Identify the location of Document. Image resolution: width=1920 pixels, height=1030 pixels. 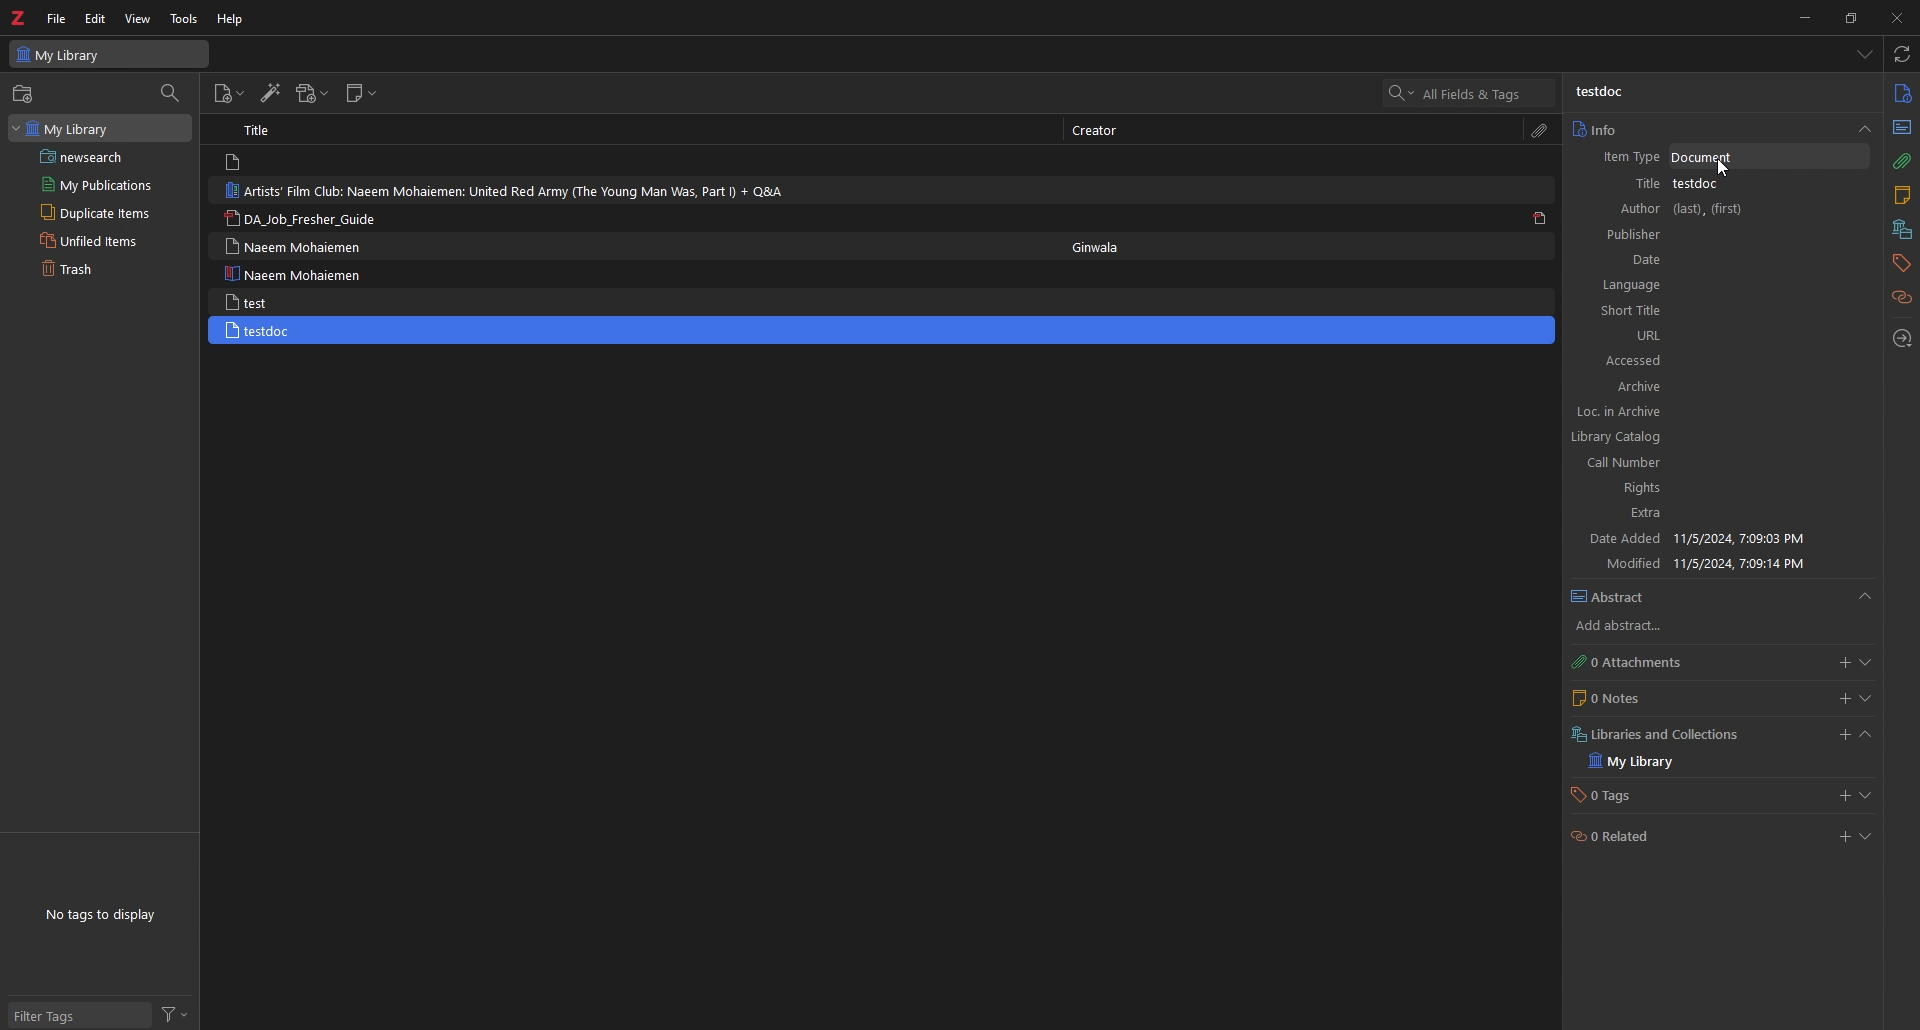
(1769, 158).